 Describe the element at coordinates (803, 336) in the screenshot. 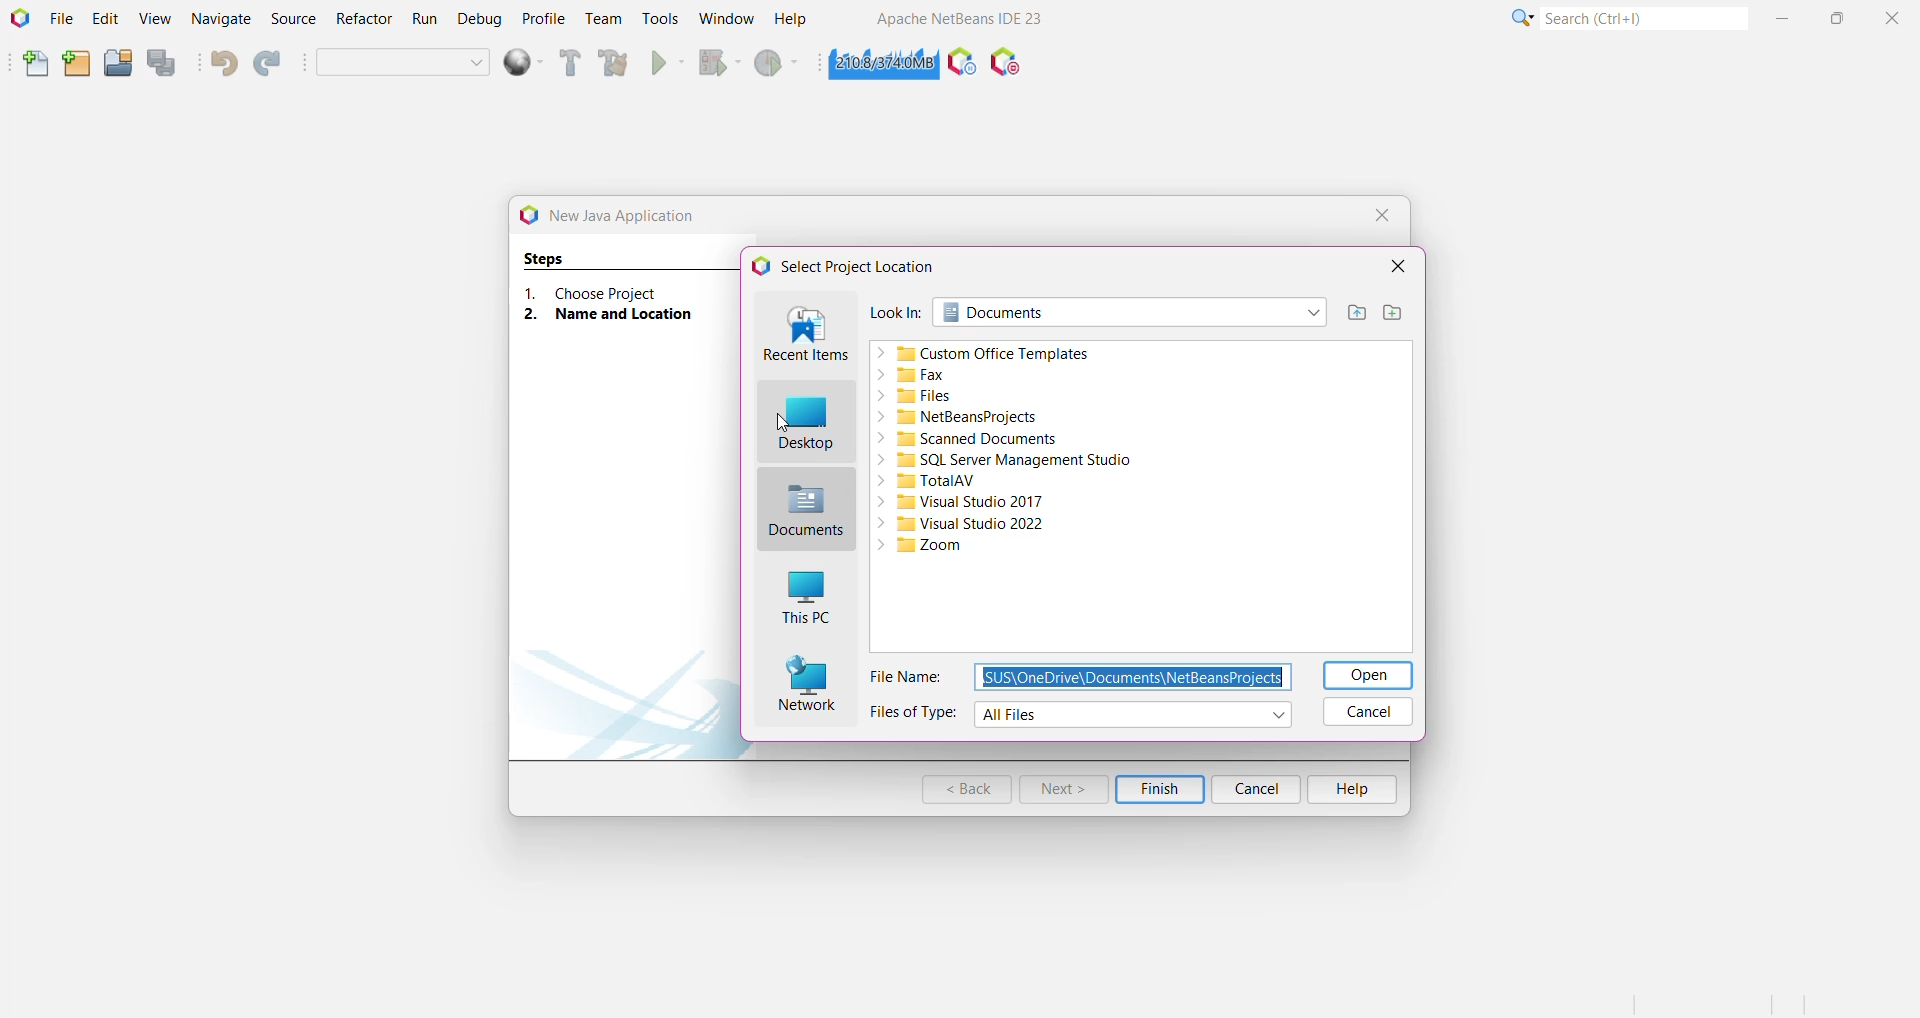

I see `Recent Items` at that location.